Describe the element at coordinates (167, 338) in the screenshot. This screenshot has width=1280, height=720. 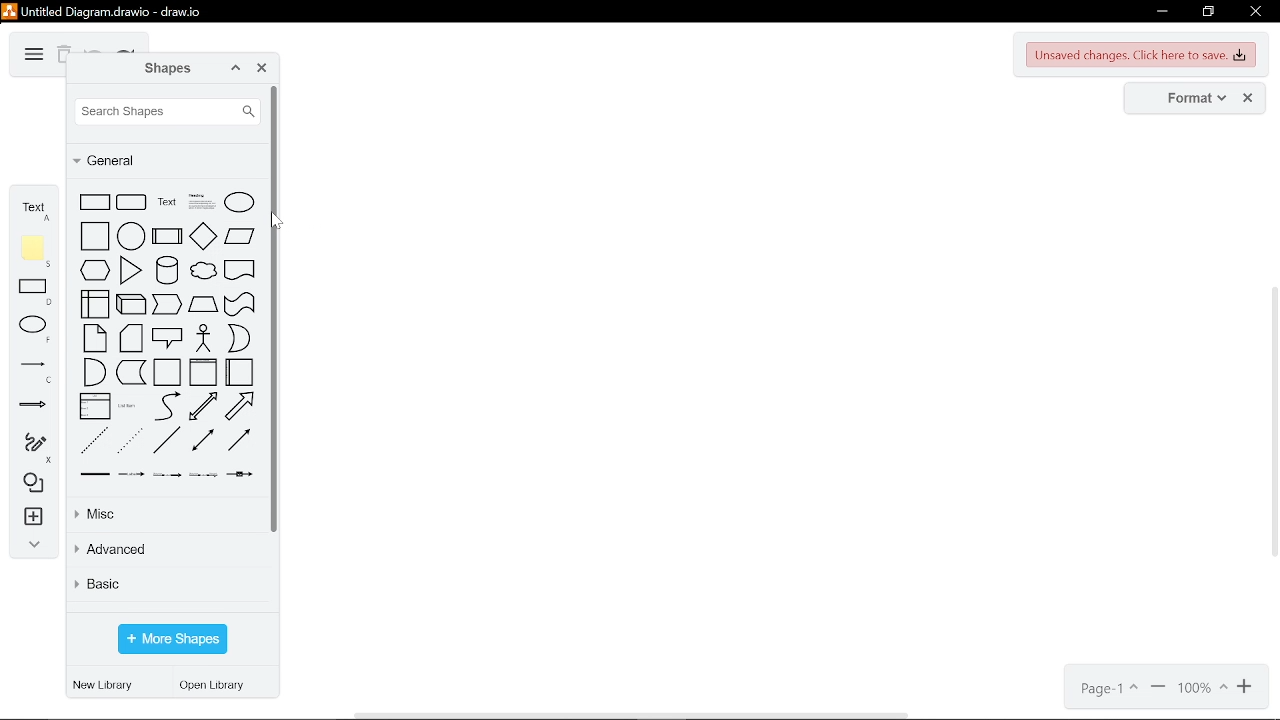
I see `callout` at that location.